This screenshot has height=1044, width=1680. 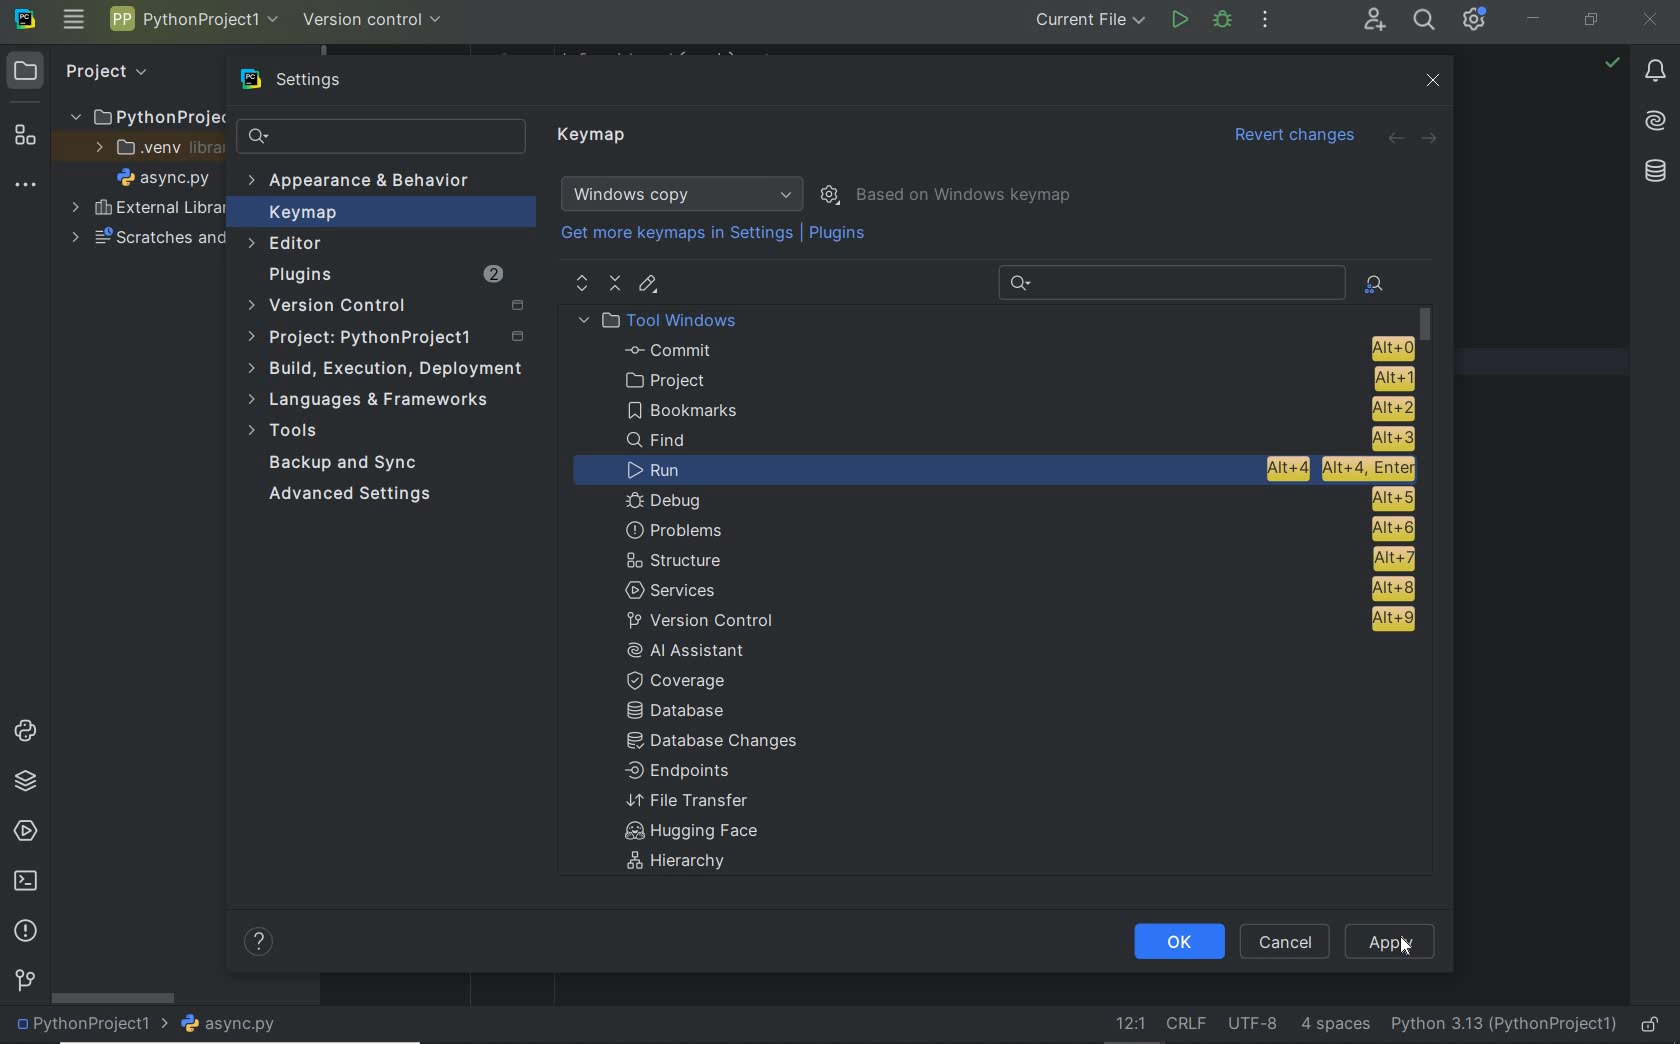 I want to click on Debug, so click(x=1017, y=500).